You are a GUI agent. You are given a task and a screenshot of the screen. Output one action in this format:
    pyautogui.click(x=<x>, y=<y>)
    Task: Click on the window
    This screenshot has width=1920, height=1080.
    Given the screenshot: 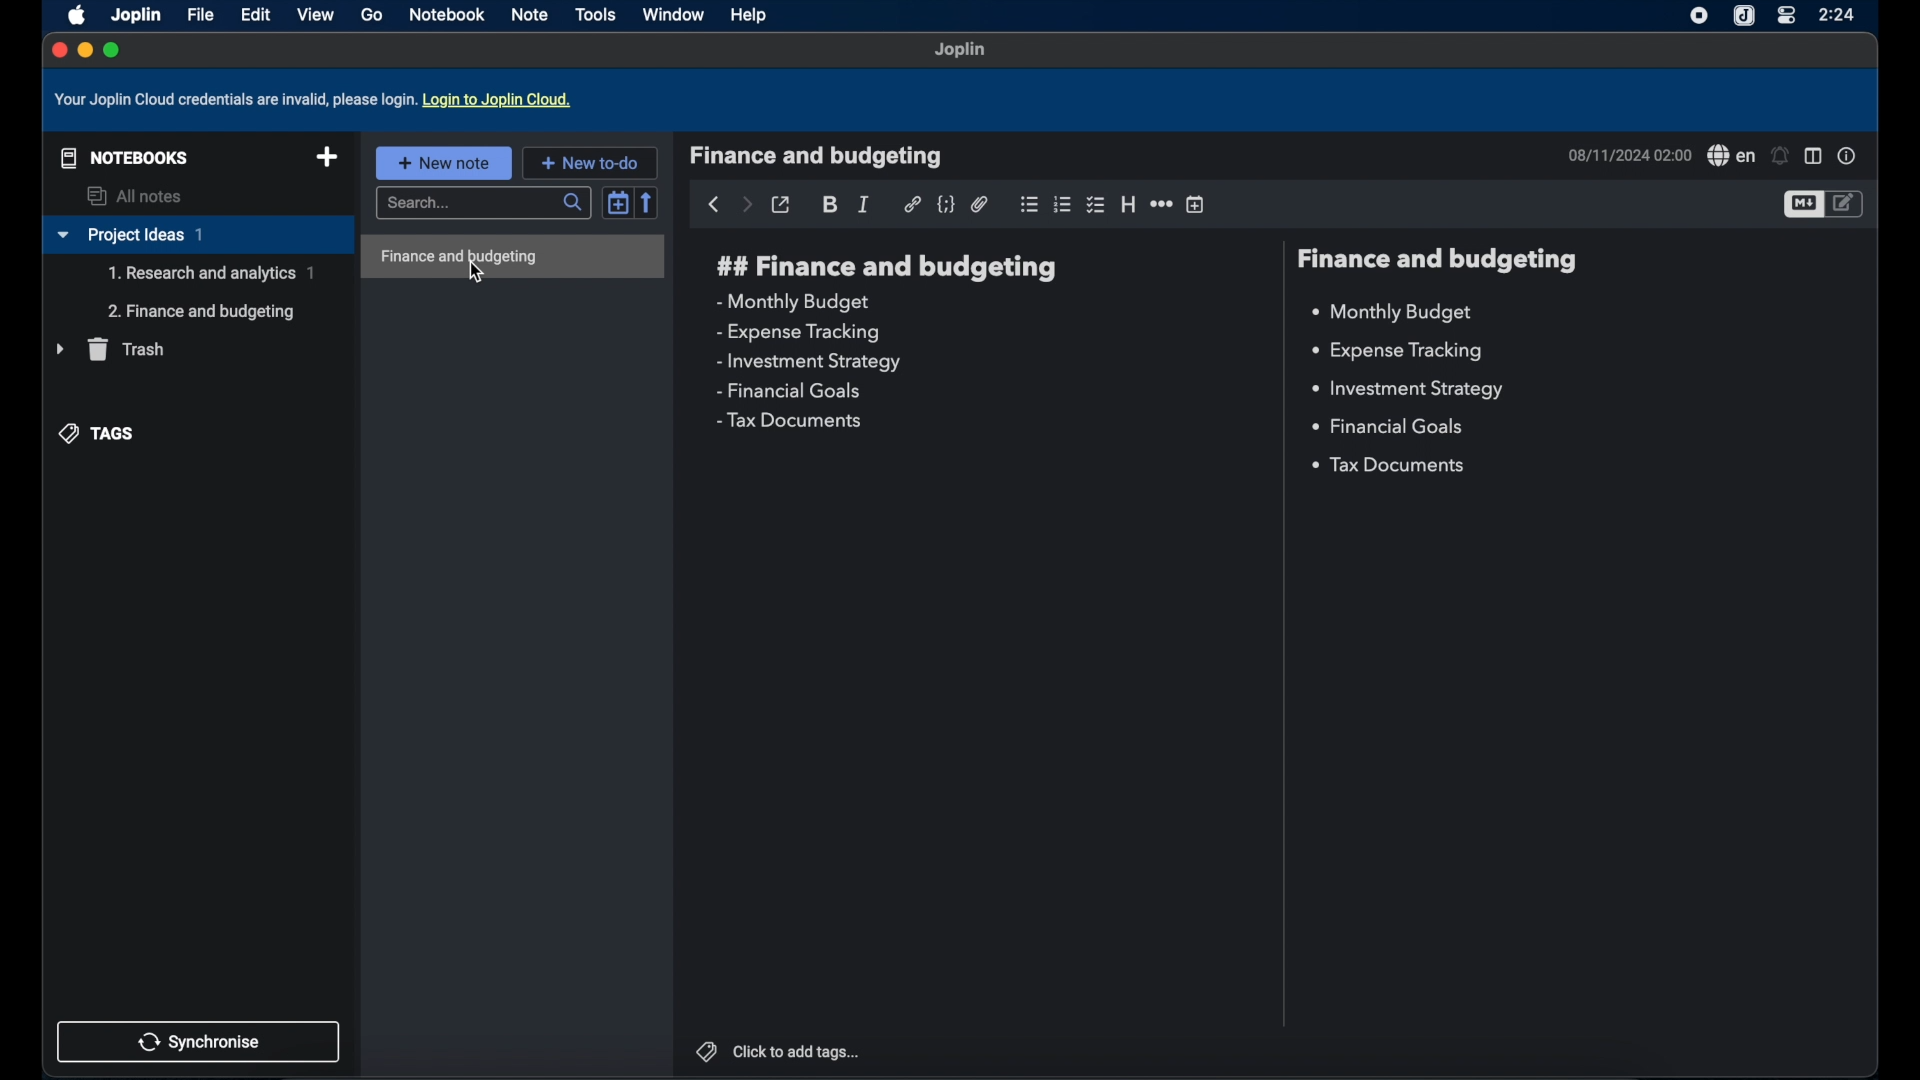 What is the action you would take?
    pyautogui.click(x=673, y=14)
    